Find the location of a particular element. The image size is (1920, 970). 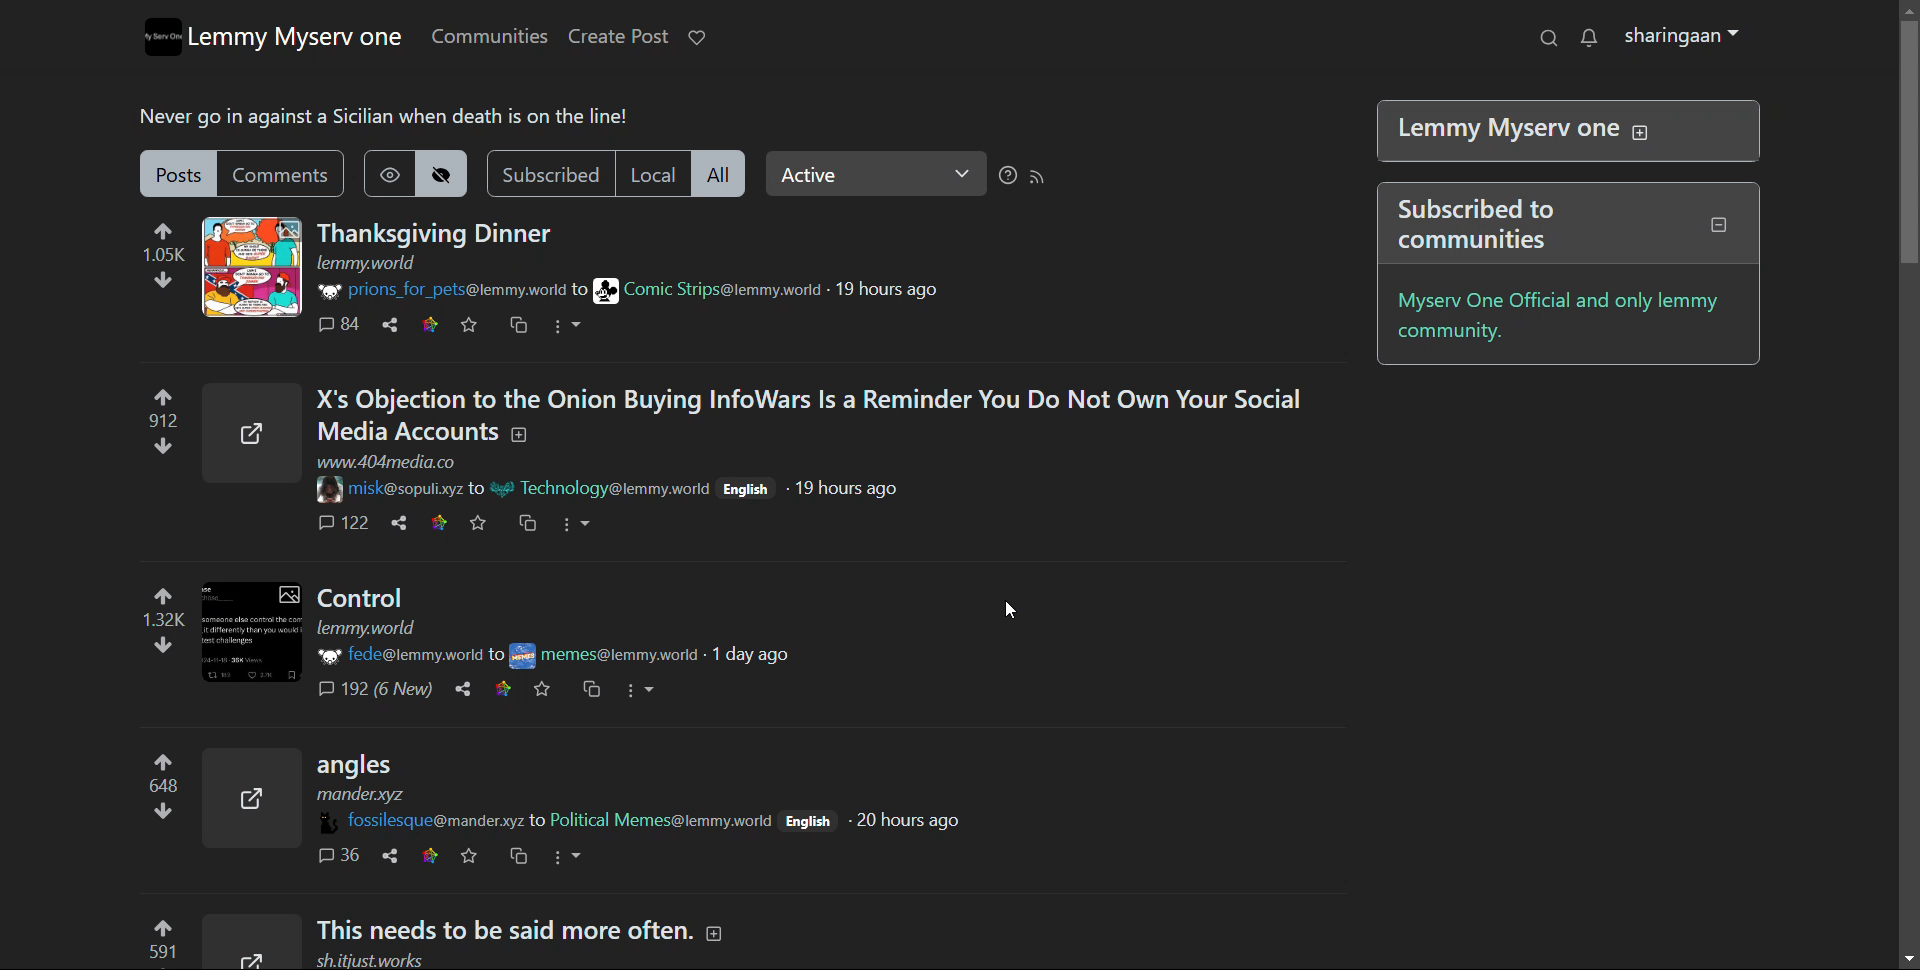

hide posts is located at coordinates (445, 174).